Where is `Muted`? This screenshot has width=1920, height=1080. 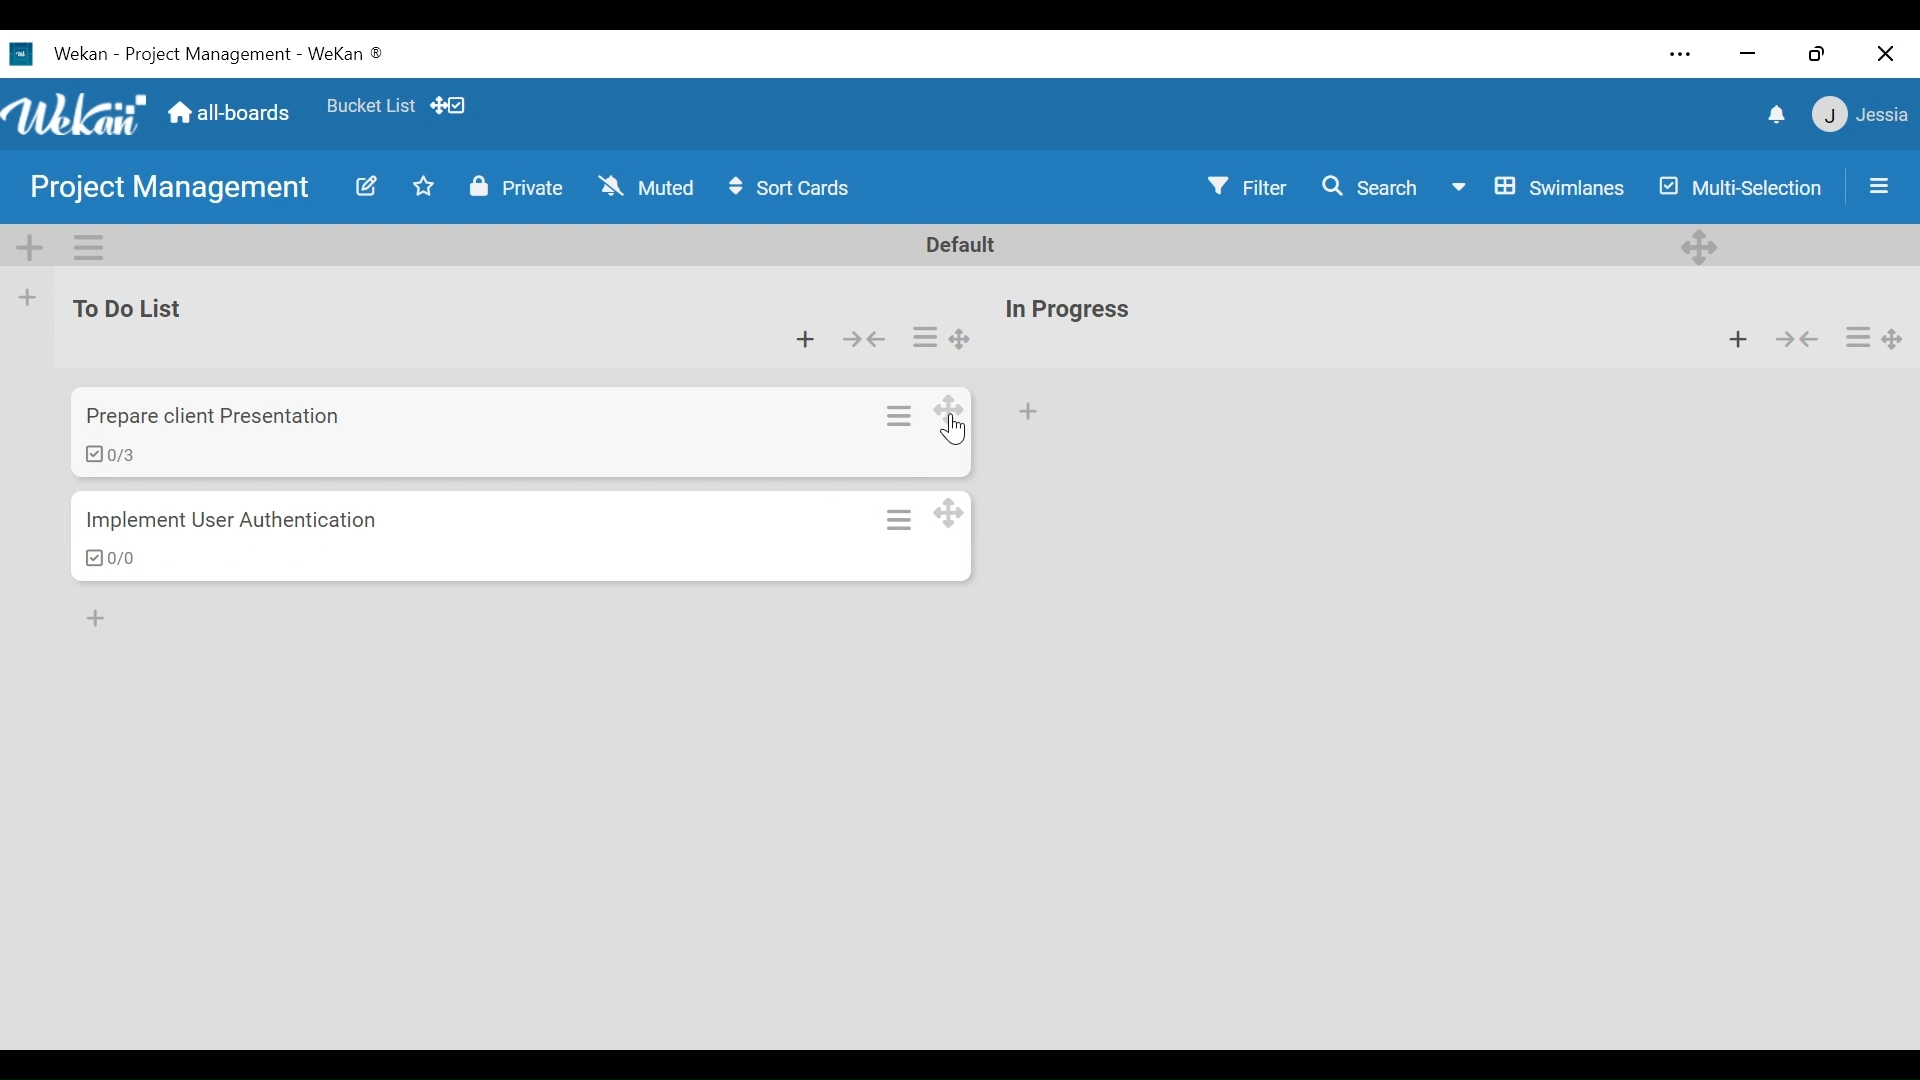
Muted is located at coordinates (645, 186).